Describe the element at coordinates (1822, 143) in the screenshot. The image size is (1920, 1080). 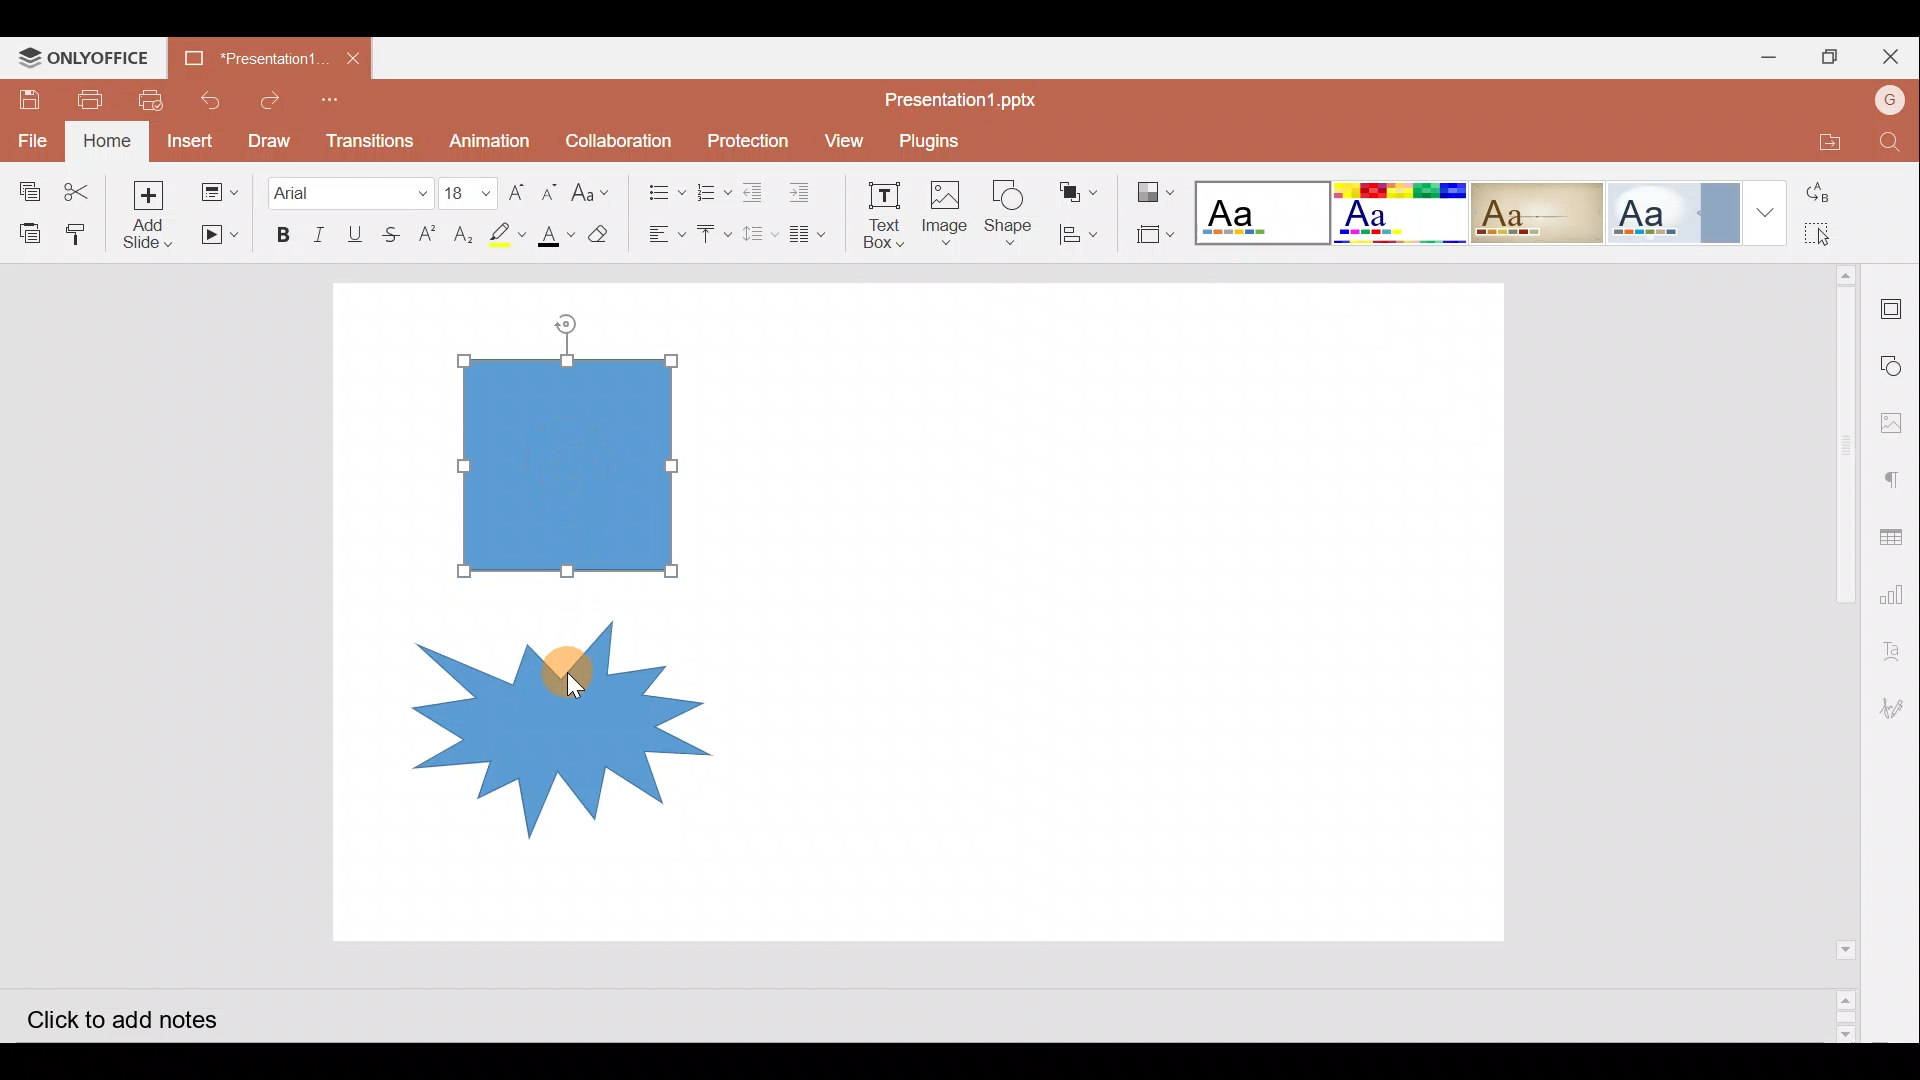
I see `Open file location` at that location.